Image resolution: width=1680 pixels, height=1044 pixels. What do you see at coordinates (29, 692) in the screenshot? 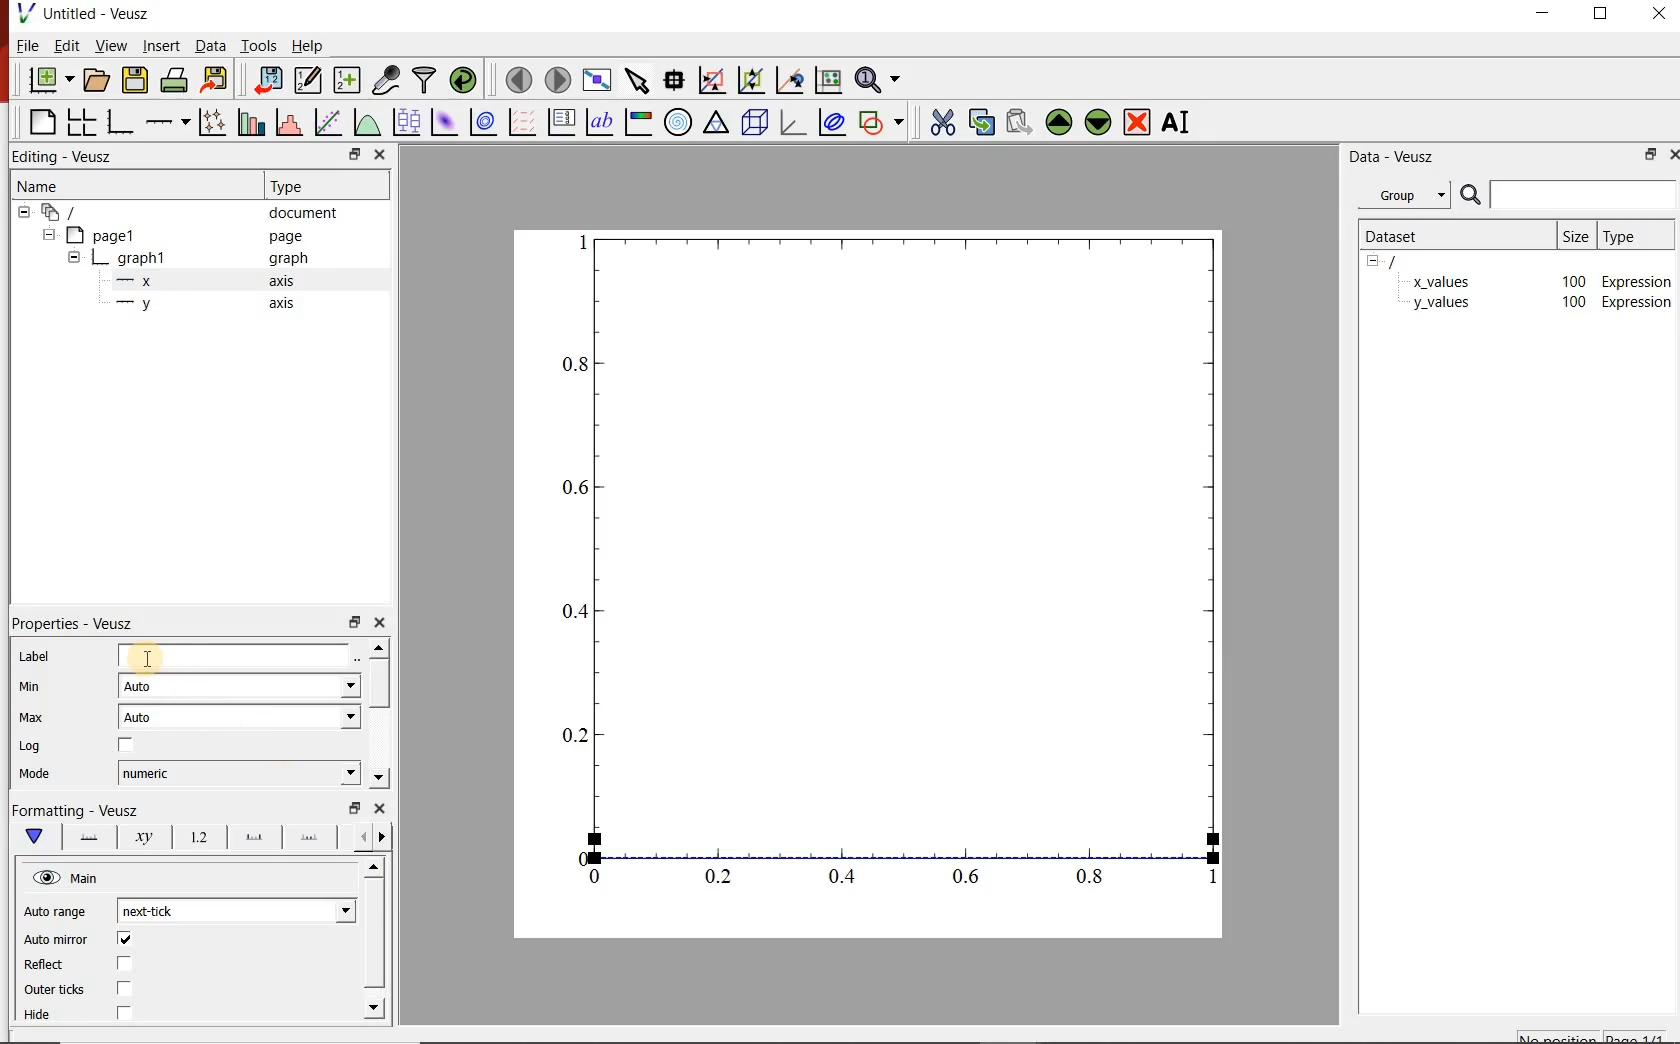
I see `min` at bounding box center [29, 692].